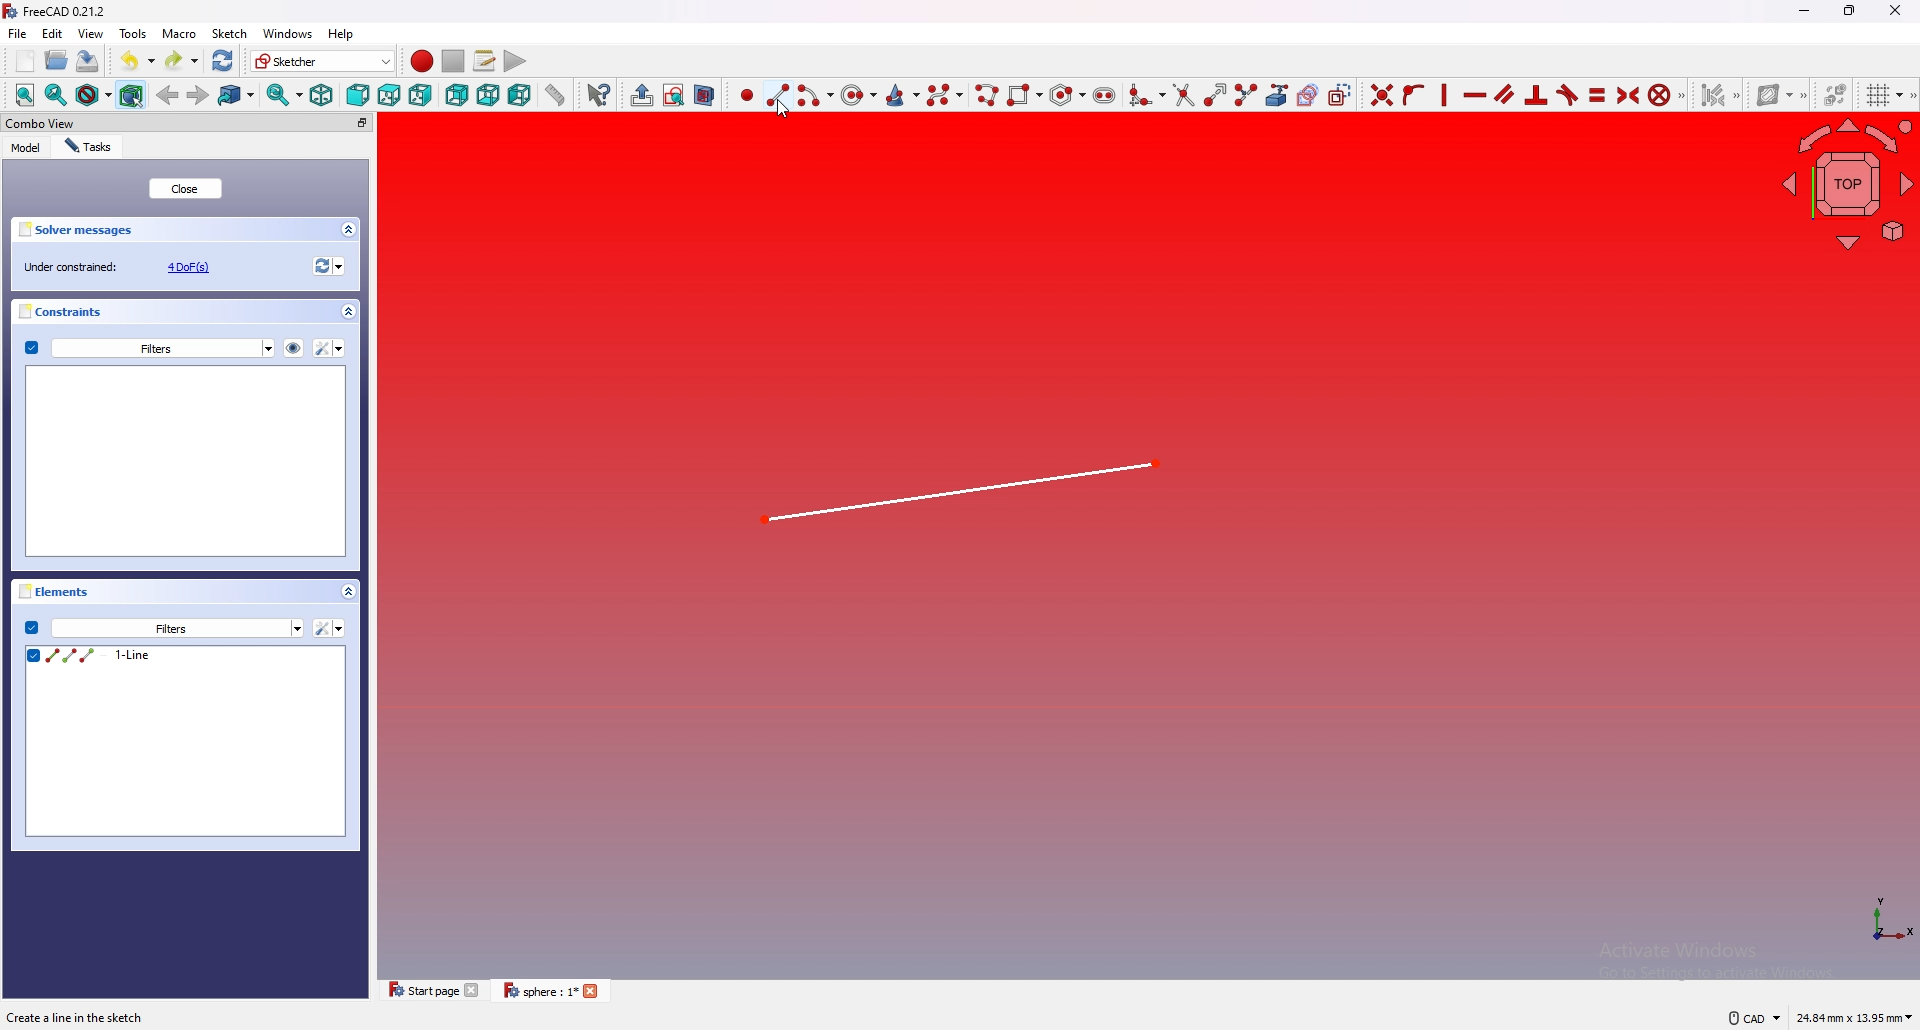  Describe the element at coordinates (123, 266) in the screenshot. I see `Under constrained` at that location.